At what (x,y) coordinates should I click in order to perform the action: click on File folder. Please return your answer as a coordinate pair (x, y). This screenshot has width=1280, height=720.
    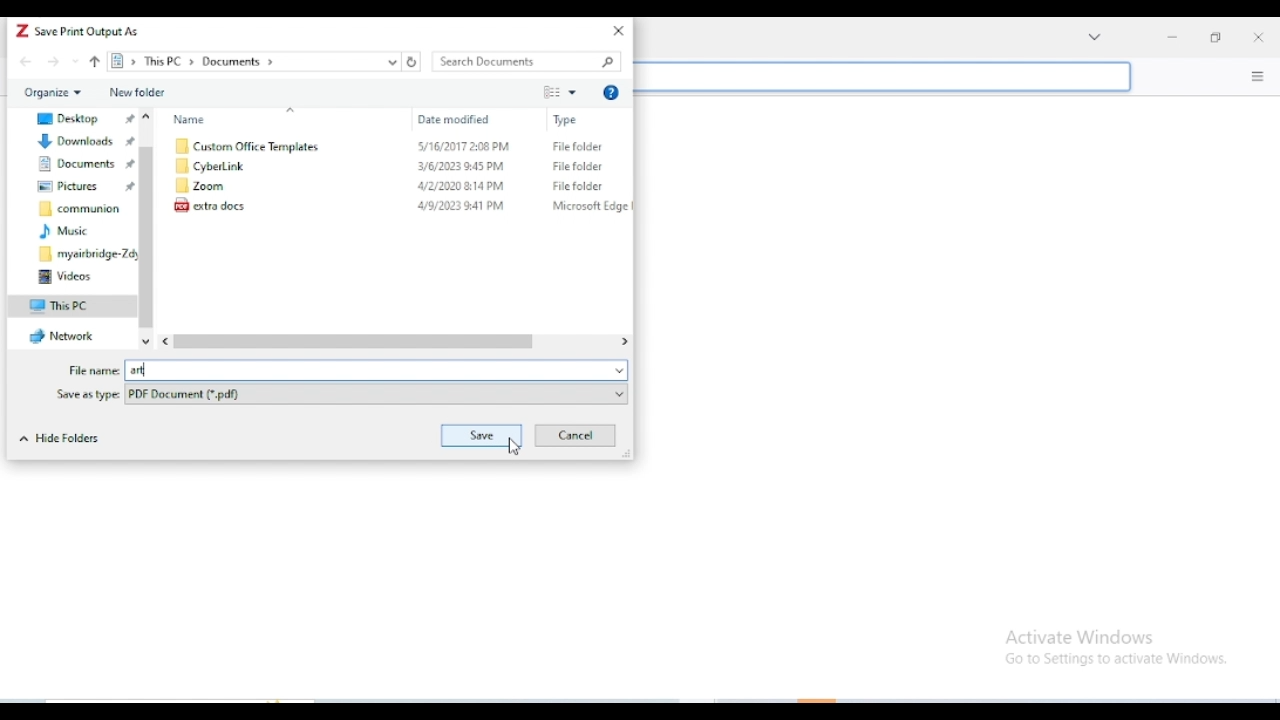
    Looking at the image, I should click on (579, 166).